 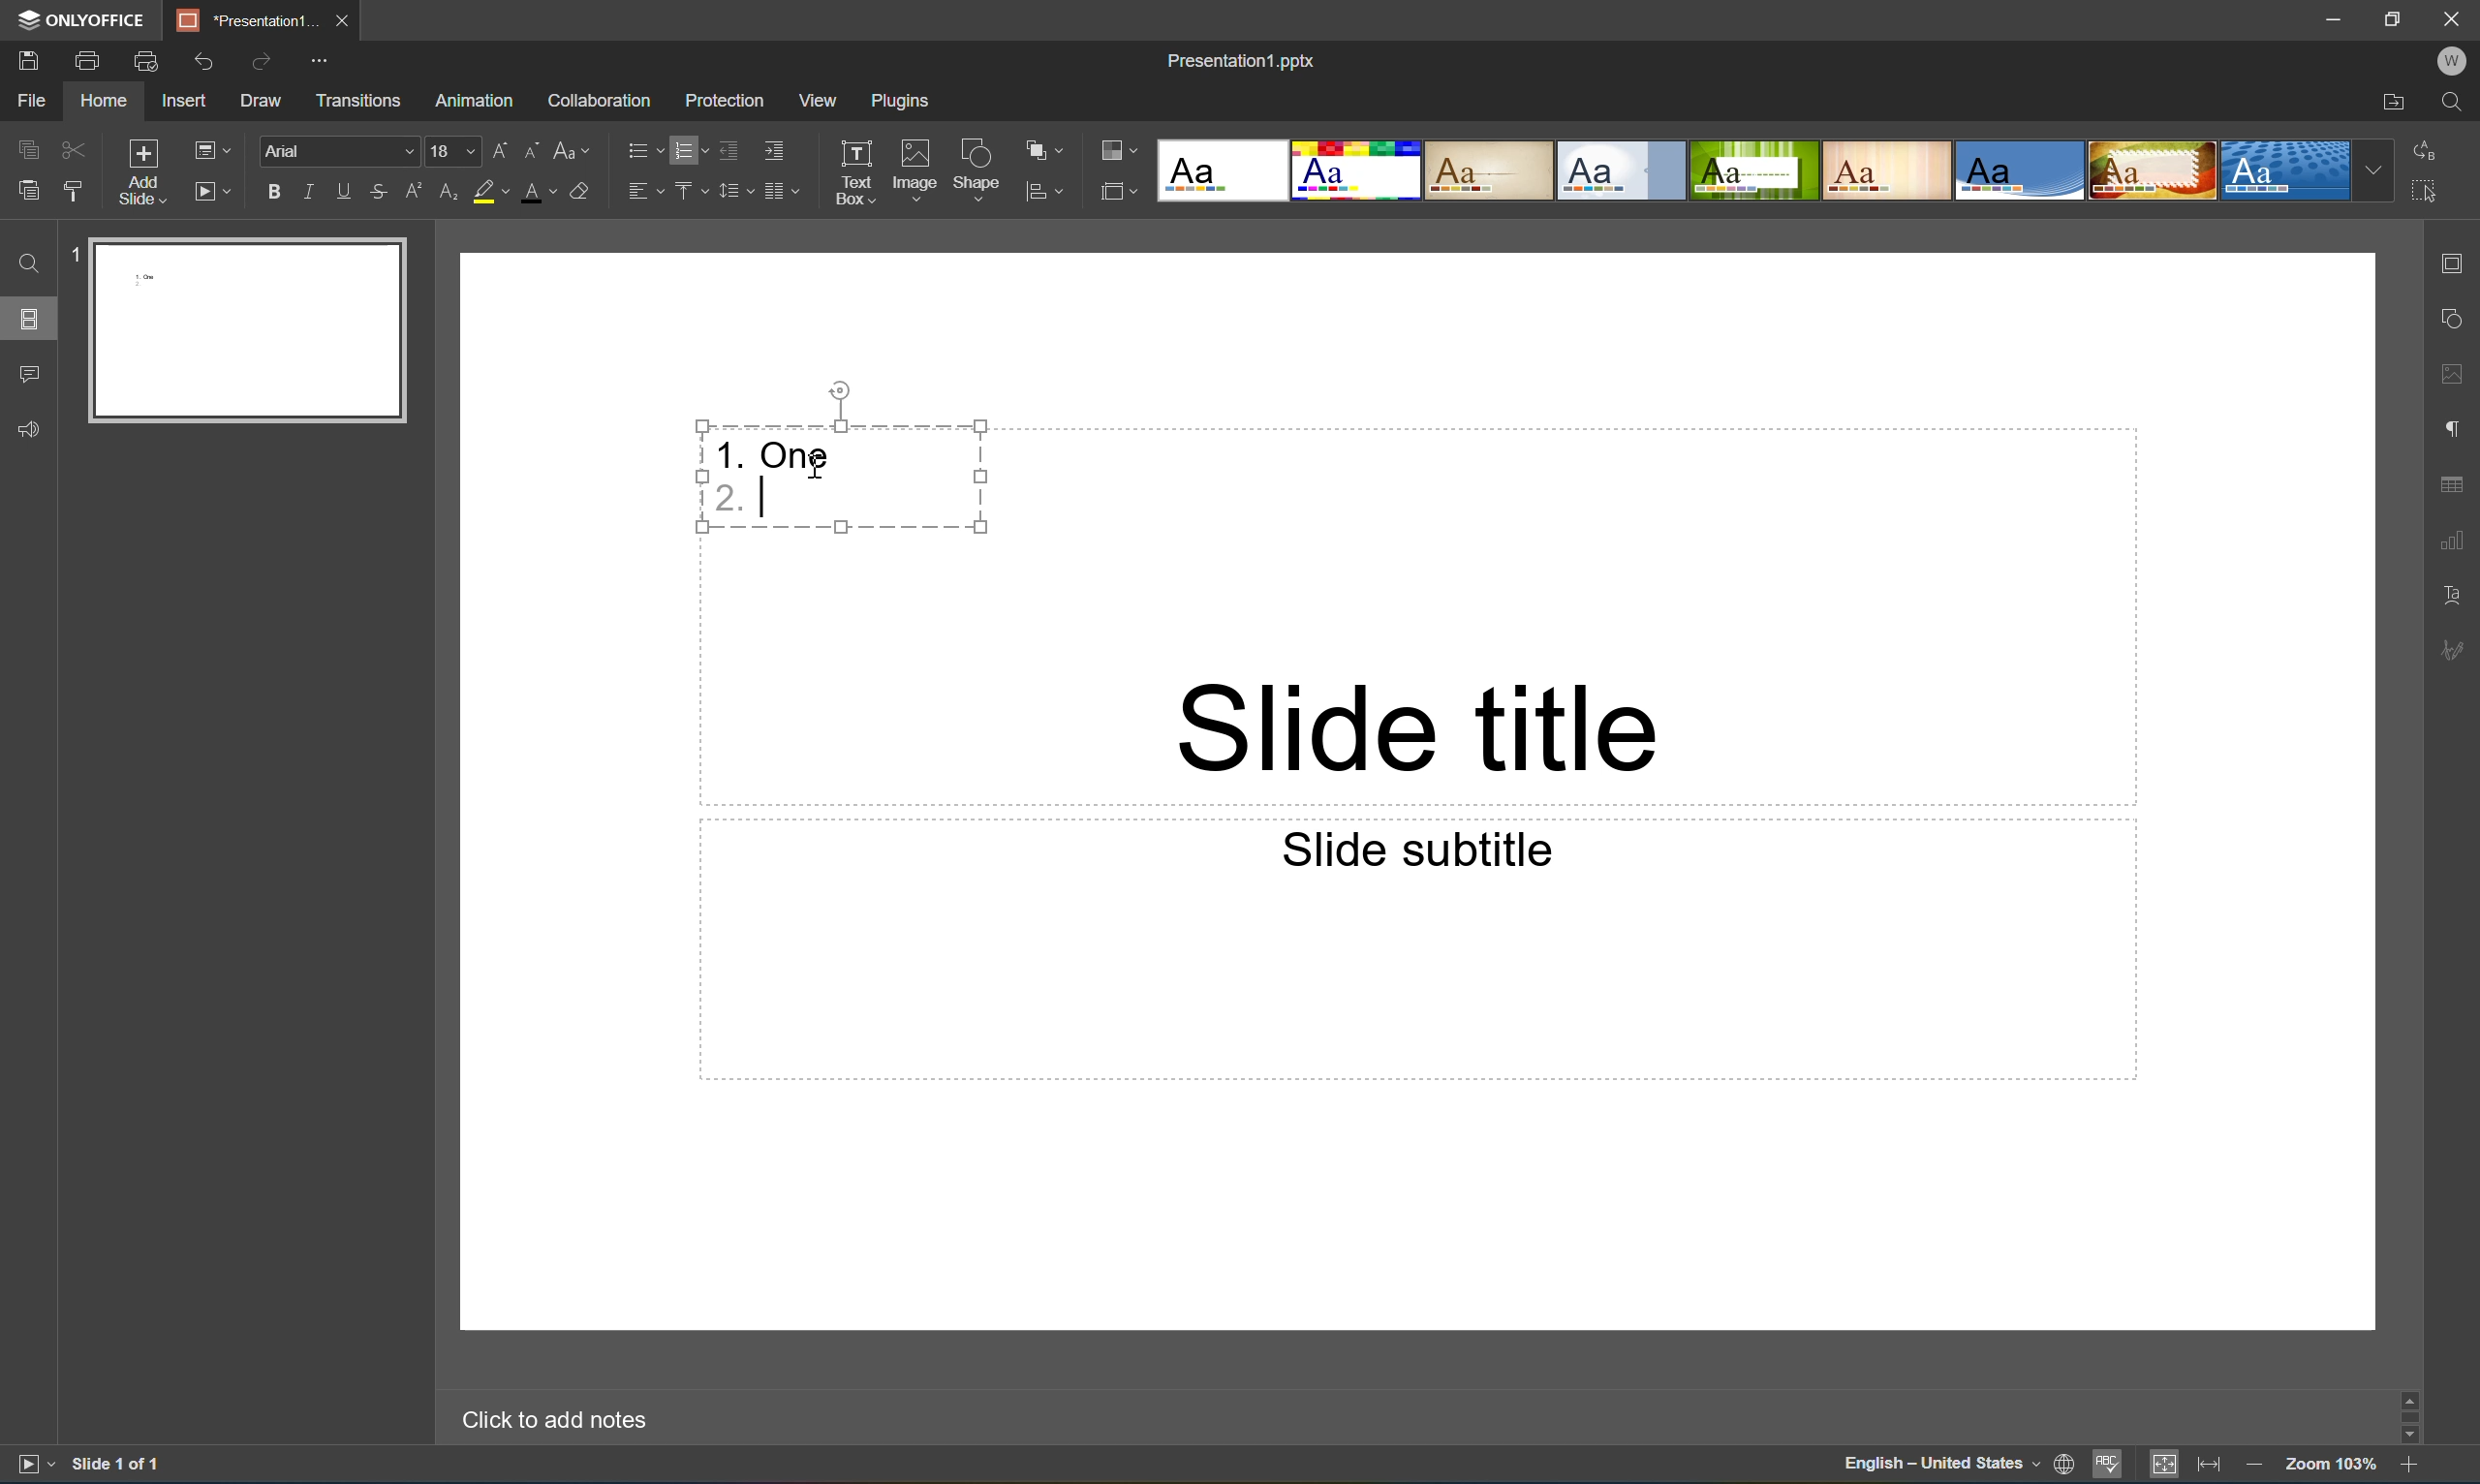 What do you see at coordinates (87, 22) in the screenshot?
I see `ONLYOFFICE` at bounding box center [87, 22].